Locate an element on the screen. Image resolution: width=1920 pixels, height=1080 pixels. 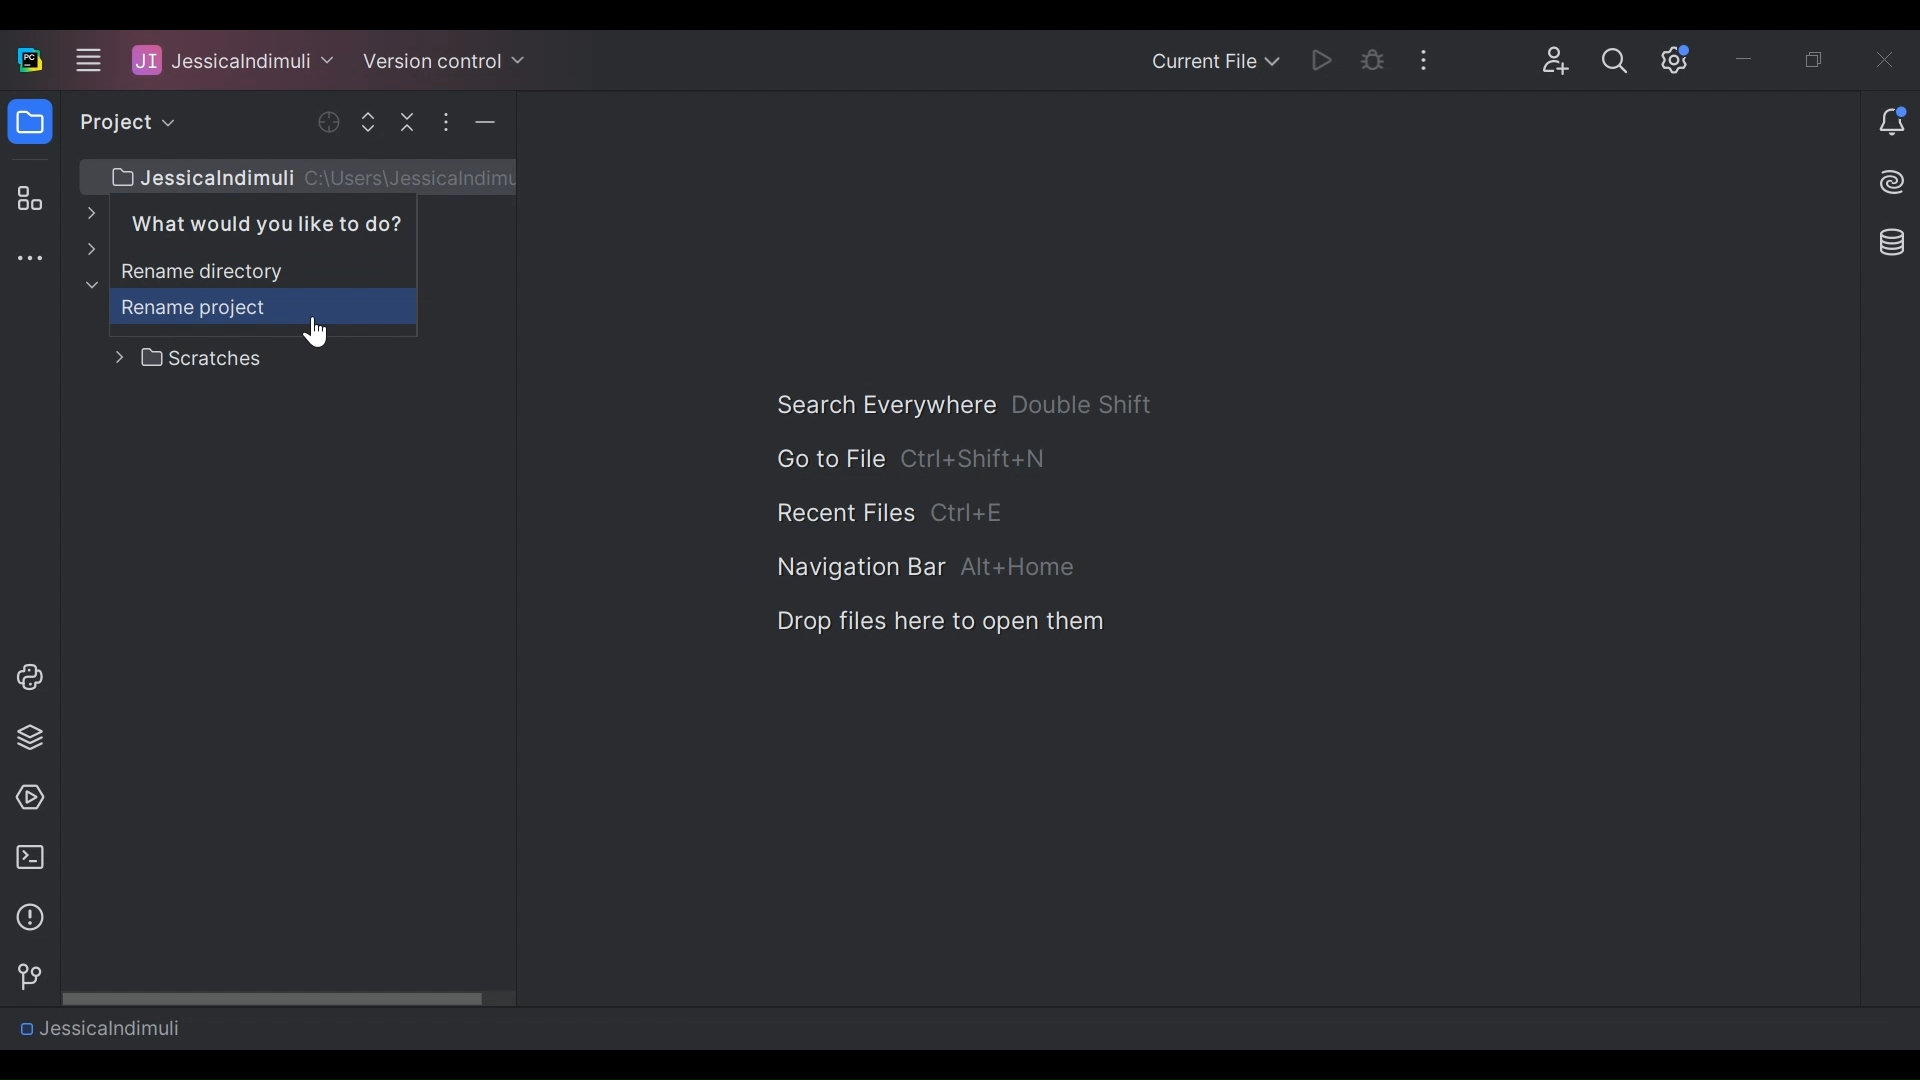
Code with Me is located at coordinates (1556, 61).